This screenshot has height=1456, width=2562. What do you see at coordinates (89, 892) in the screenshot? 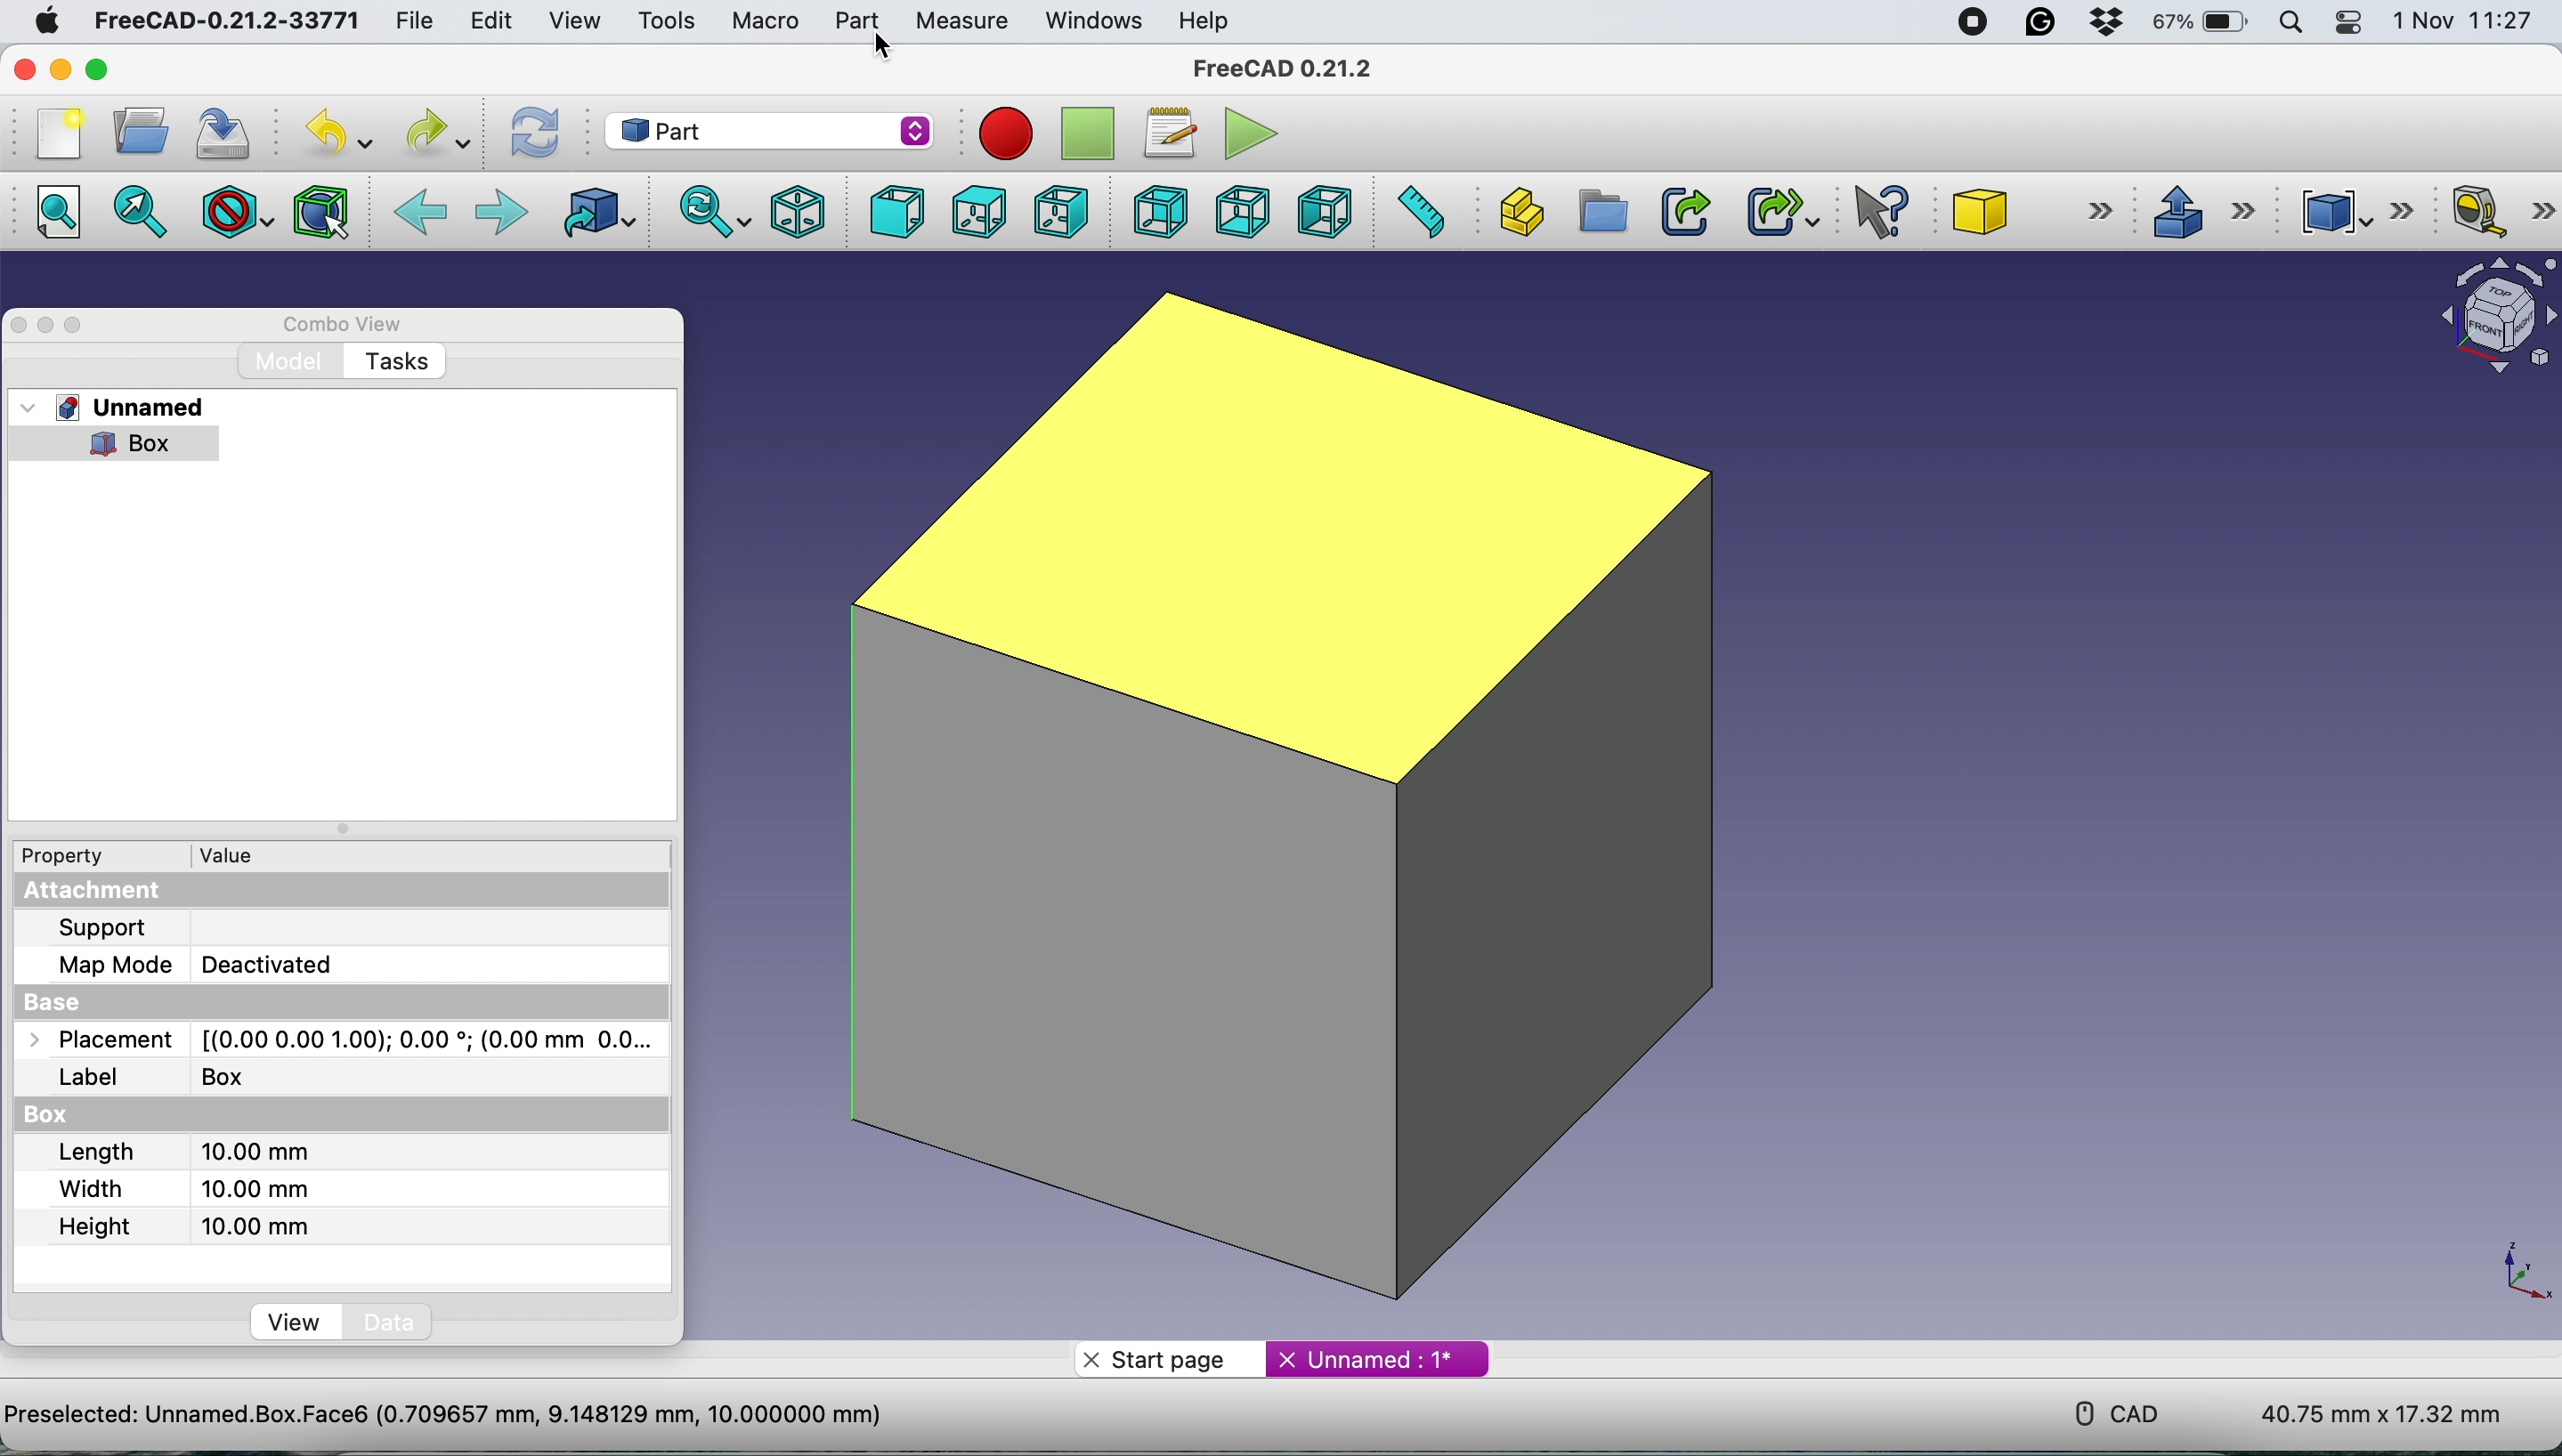
I see `attachement` at bounding box center [89, 892].